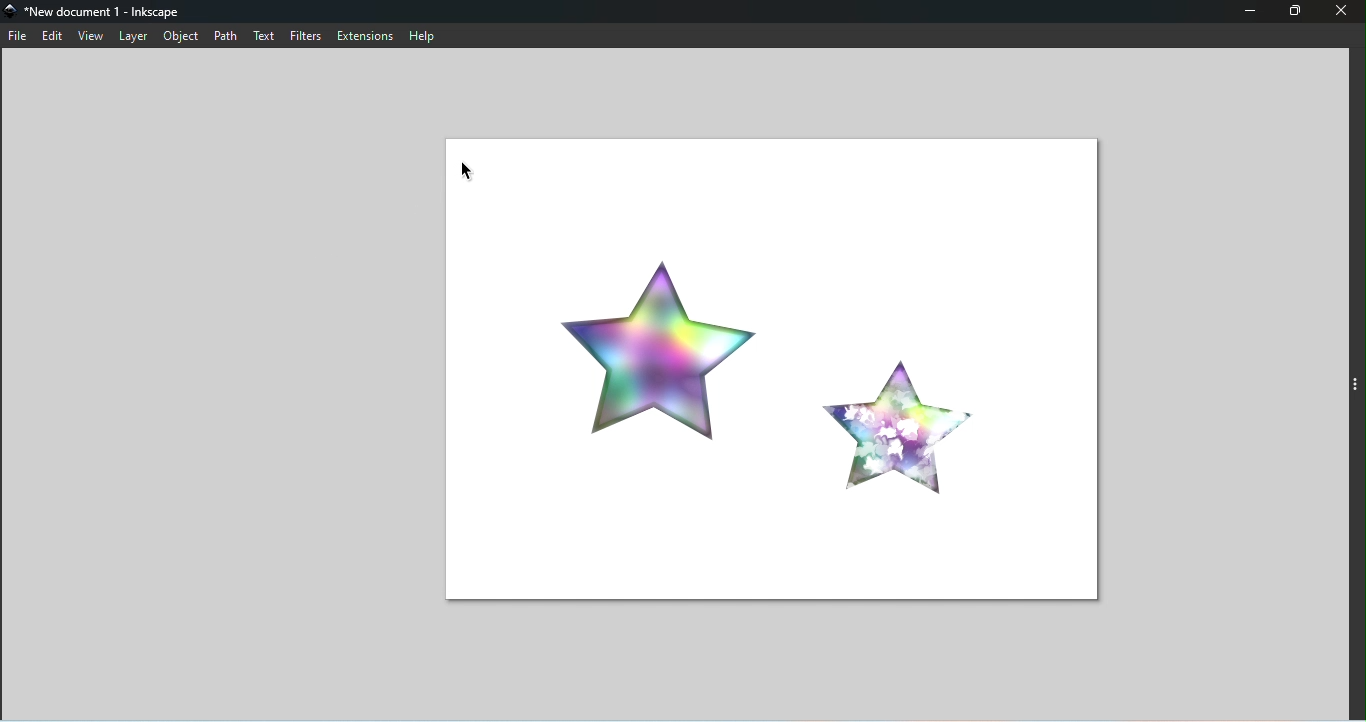 This screenshot has width=1366, height=722. Describe the element at coordinates (364, 36) in the screenshot. I see `Extensions` at that location.